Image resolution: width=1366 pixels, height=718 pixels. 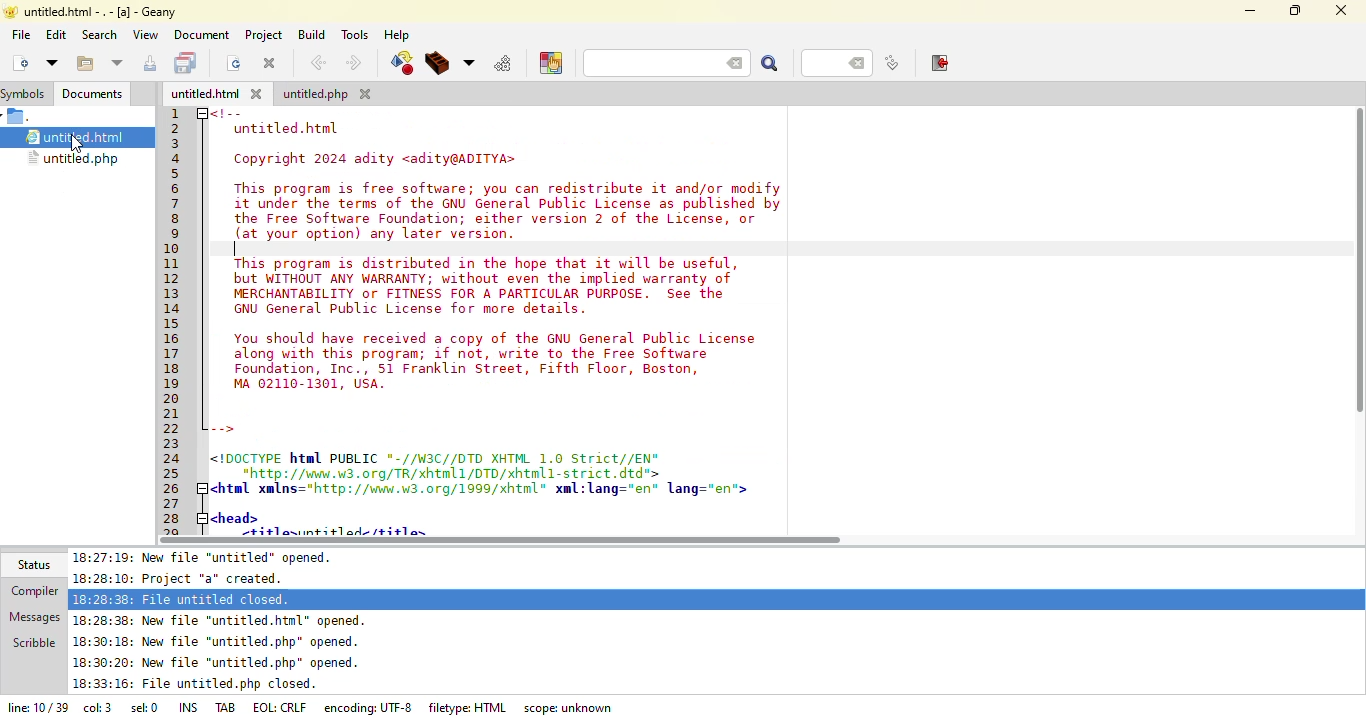 I want to click on document, so click(x=201, y=36).